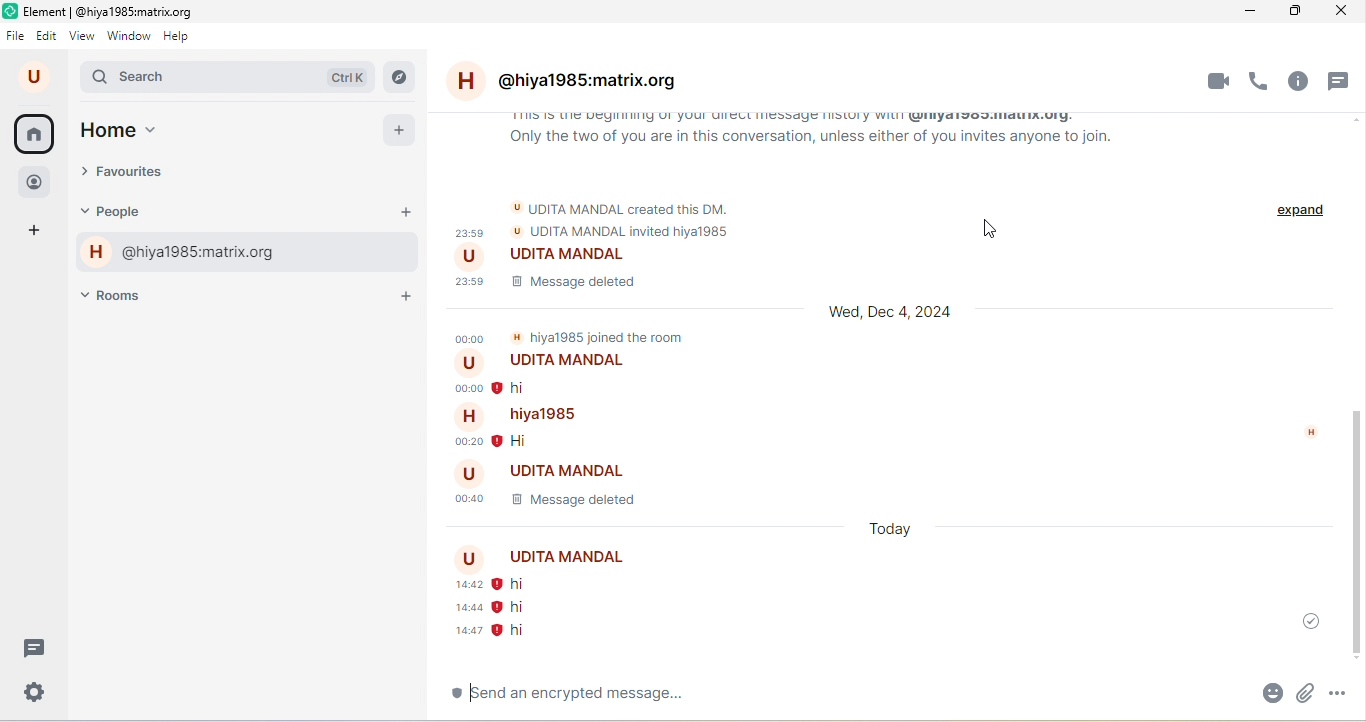  Describe the element at coordinates (182, 36) in the screenshot. I see `help` at that location.